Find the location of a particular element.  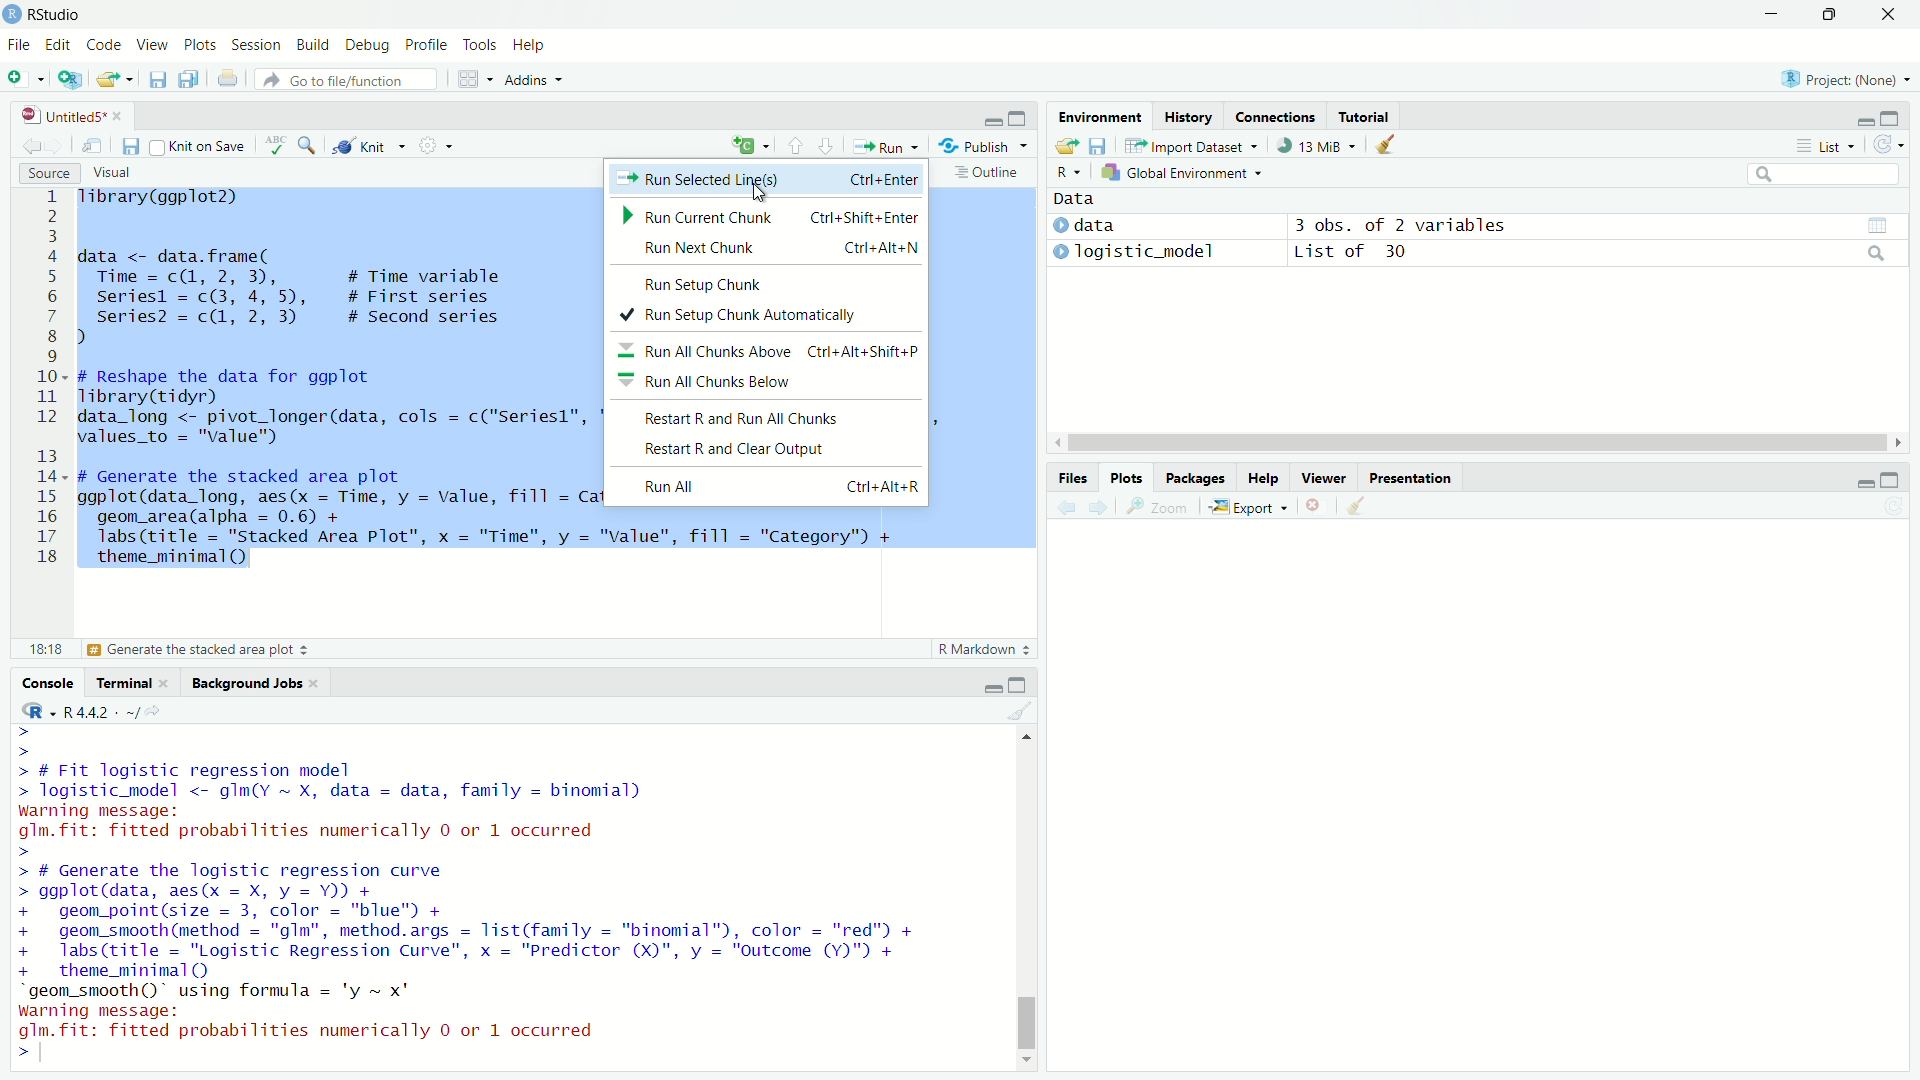

Untitled5* is located at coordinates (58, 114).